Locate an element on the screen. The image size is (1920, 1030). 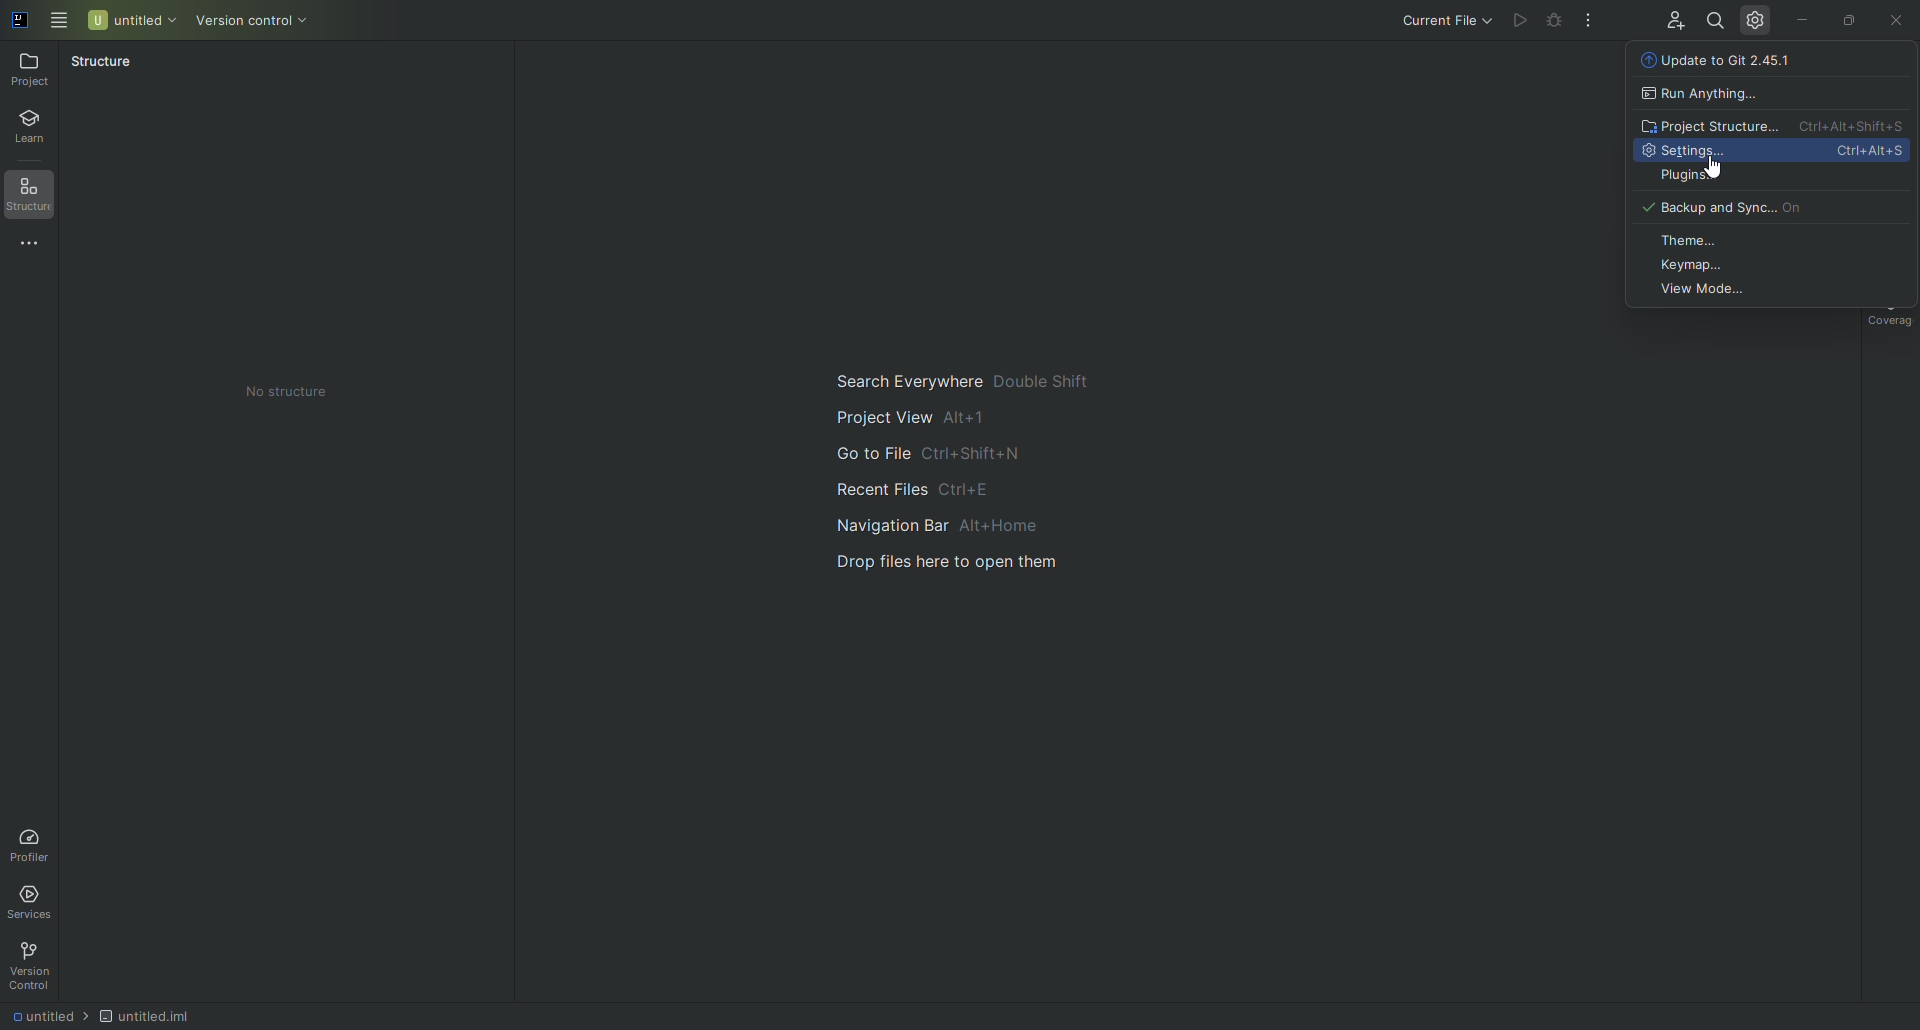
Version Control is located at coordinates (31, 969).